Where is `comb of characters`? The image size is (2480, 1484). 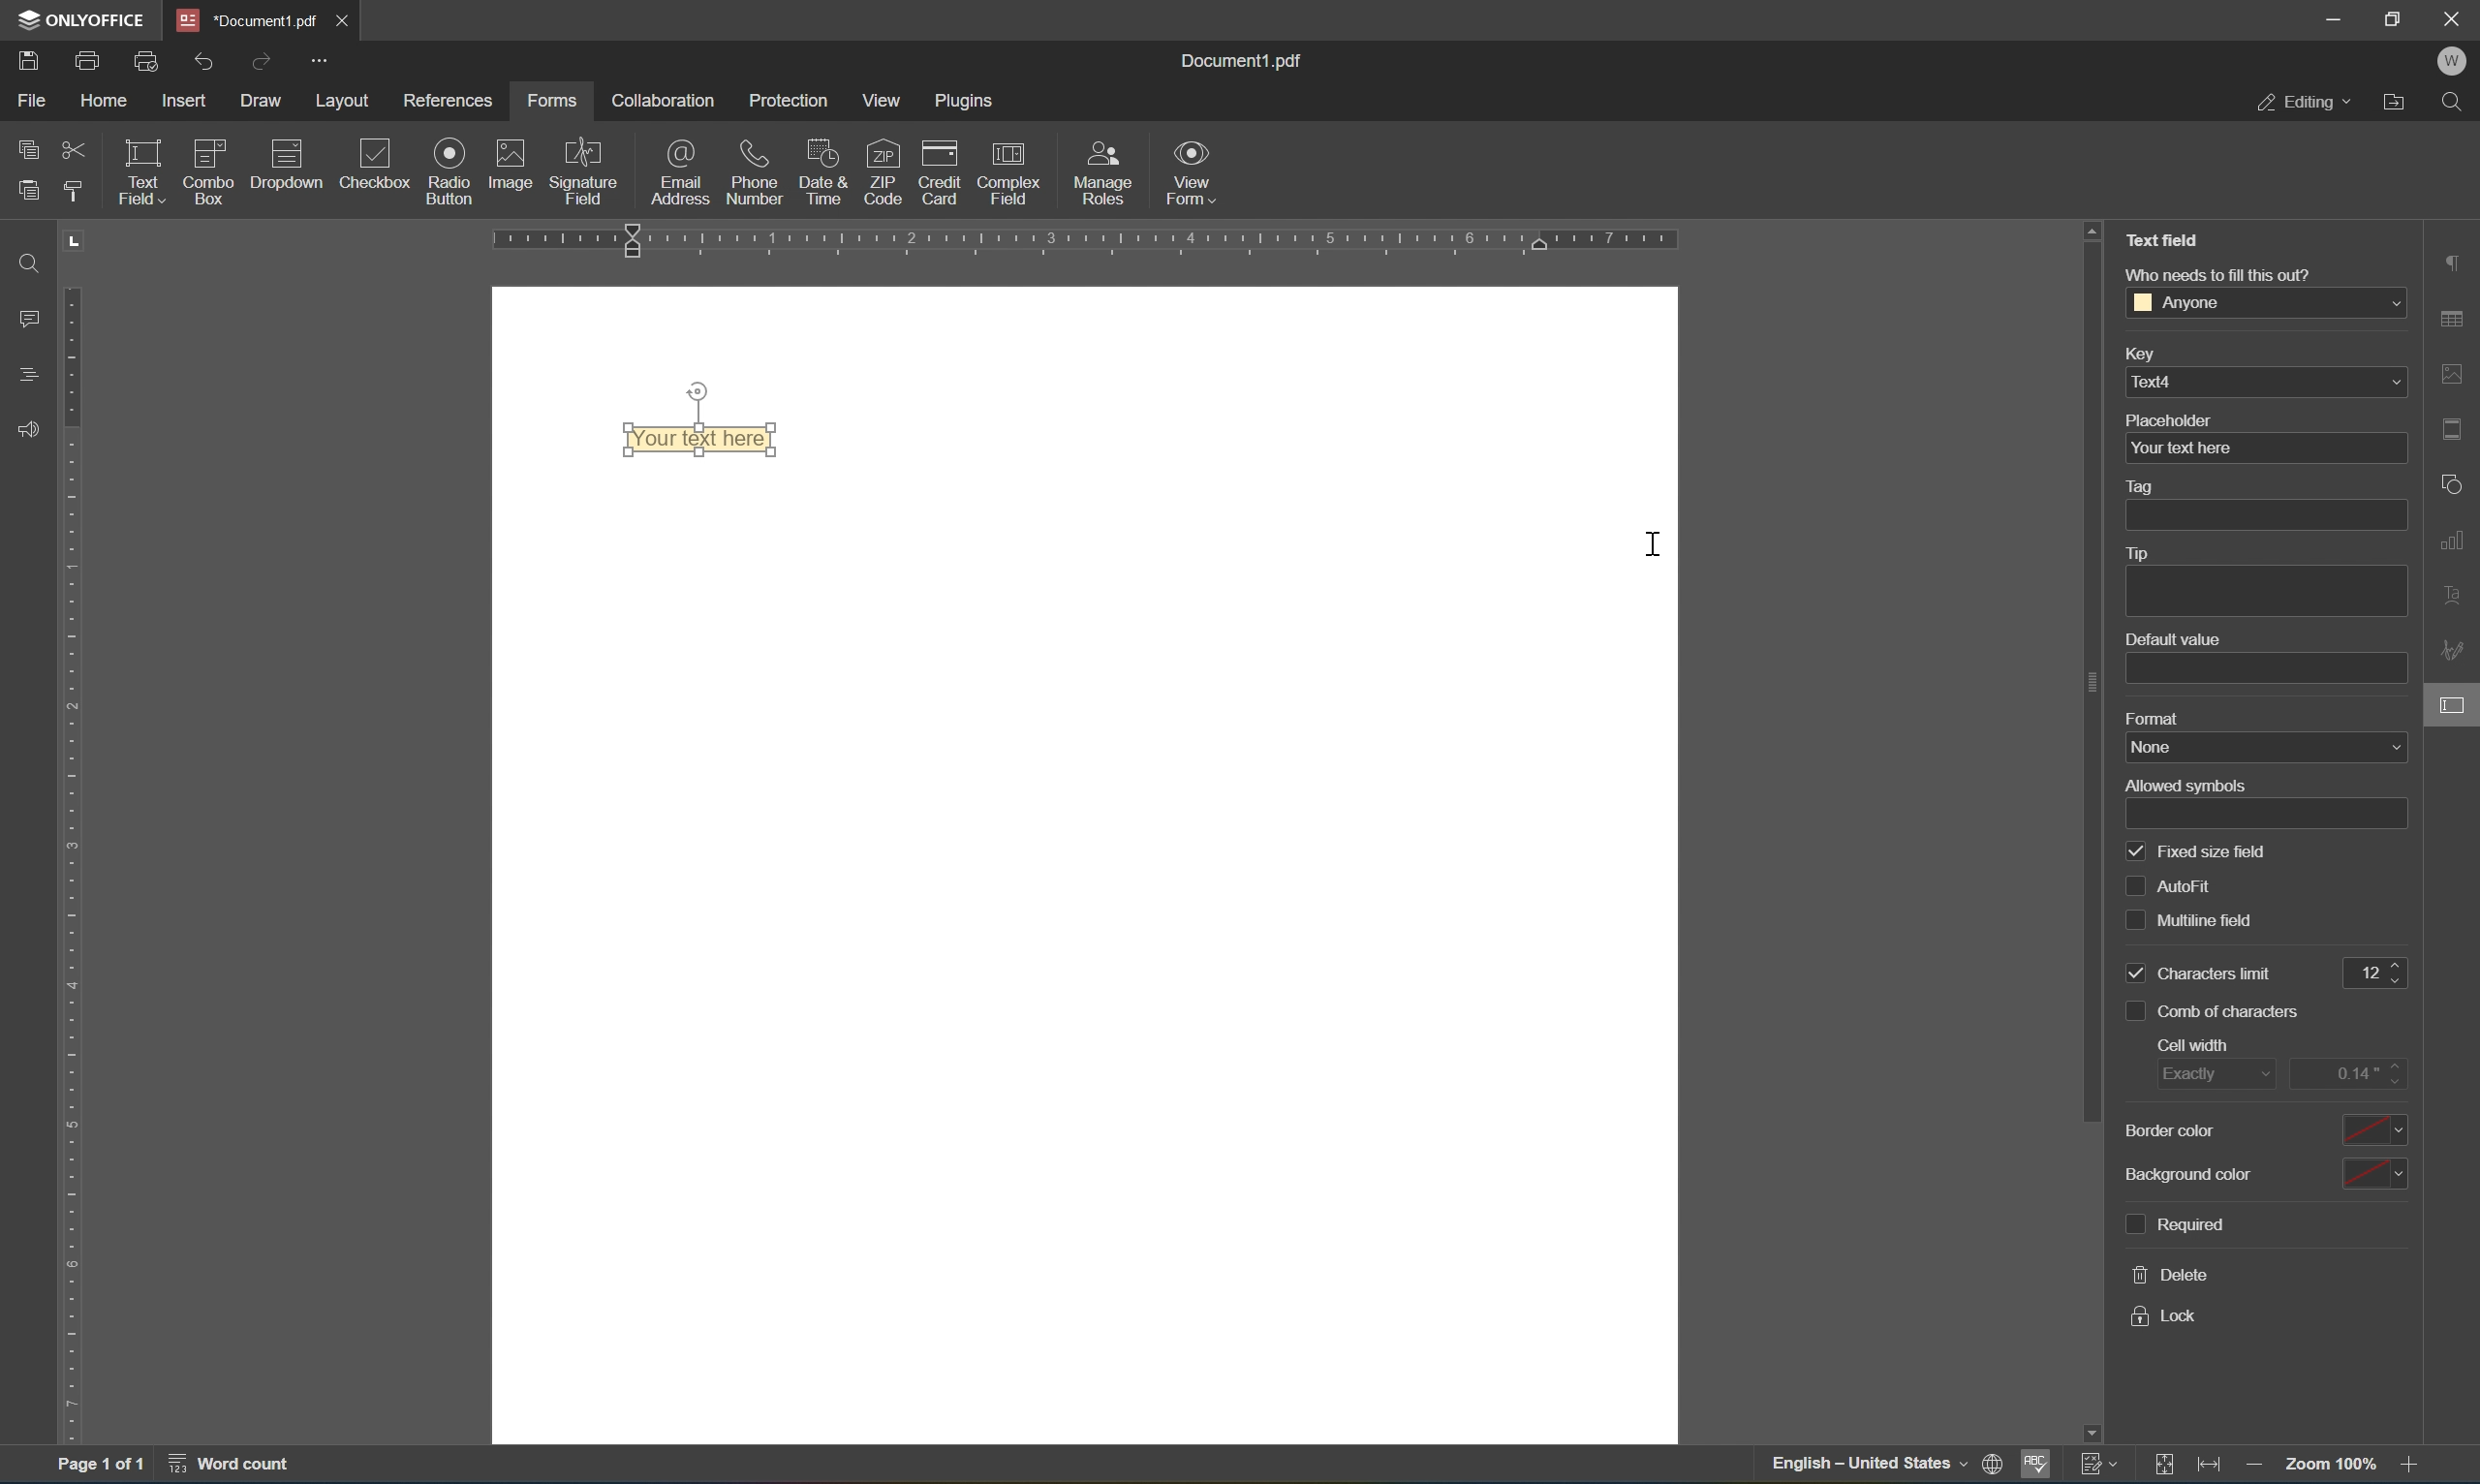
comb of characters is located at coordinates (2235, 1012).